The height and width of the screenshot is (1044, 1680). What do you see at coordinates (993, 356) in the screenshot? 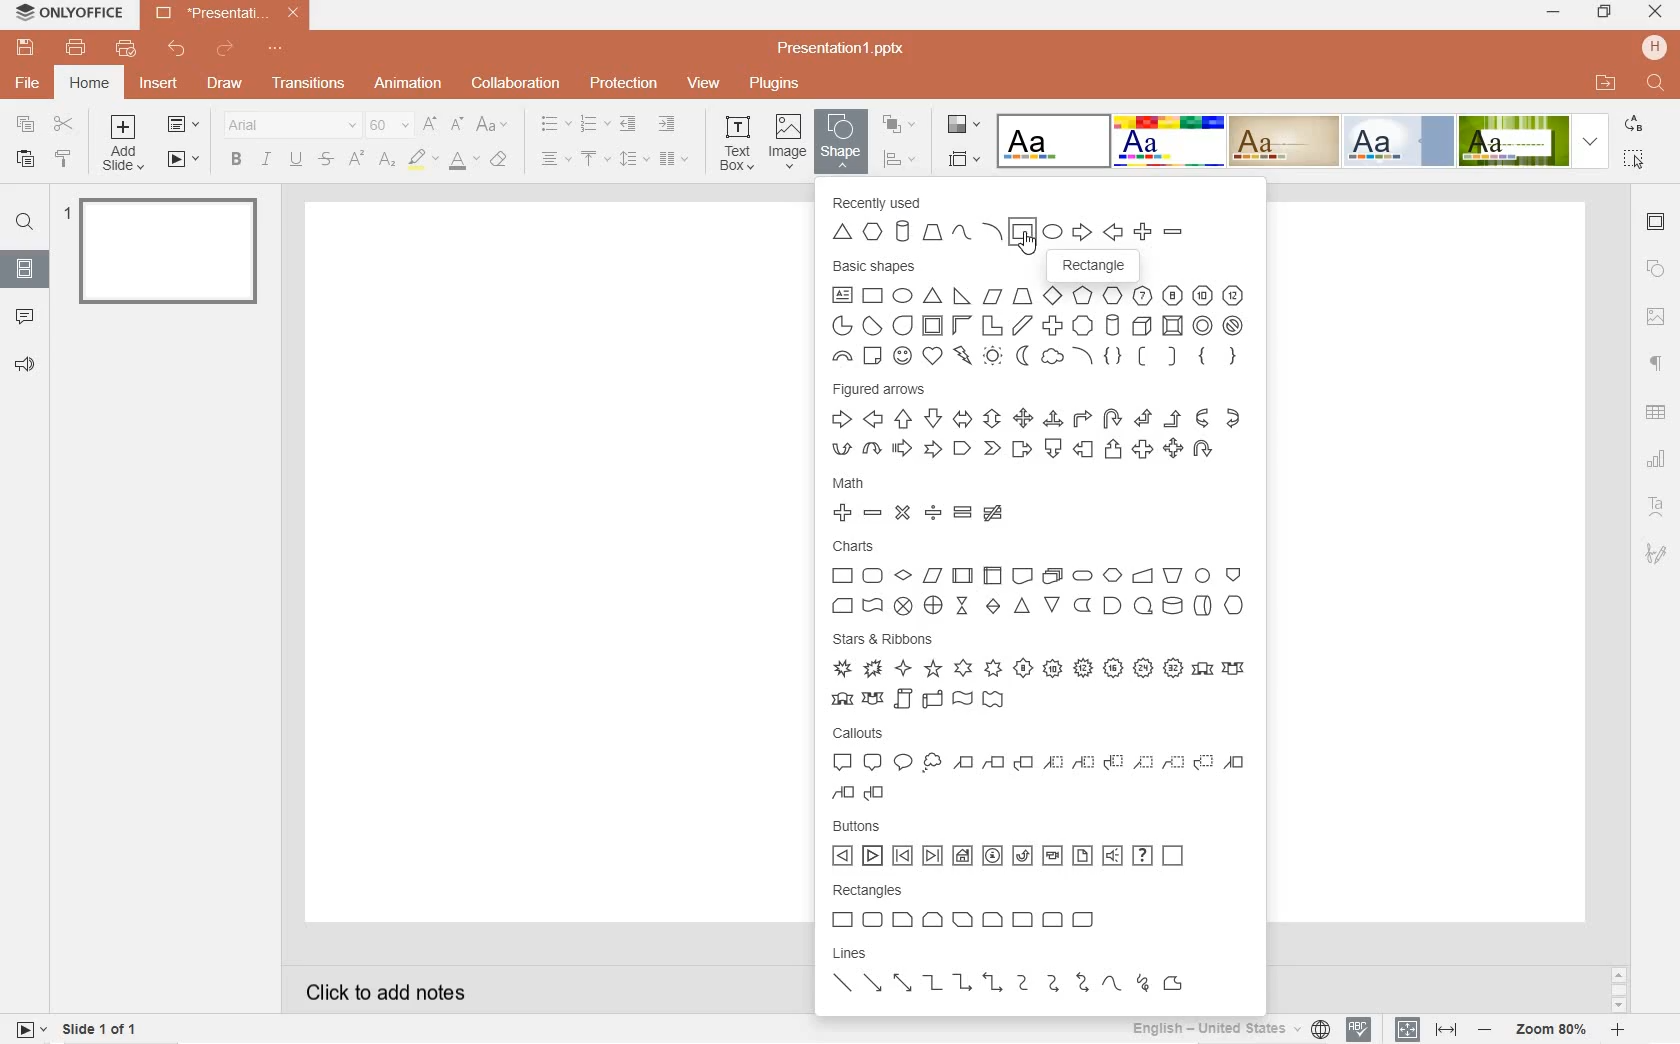
I see `Sun` at bounding box center [993, 356].